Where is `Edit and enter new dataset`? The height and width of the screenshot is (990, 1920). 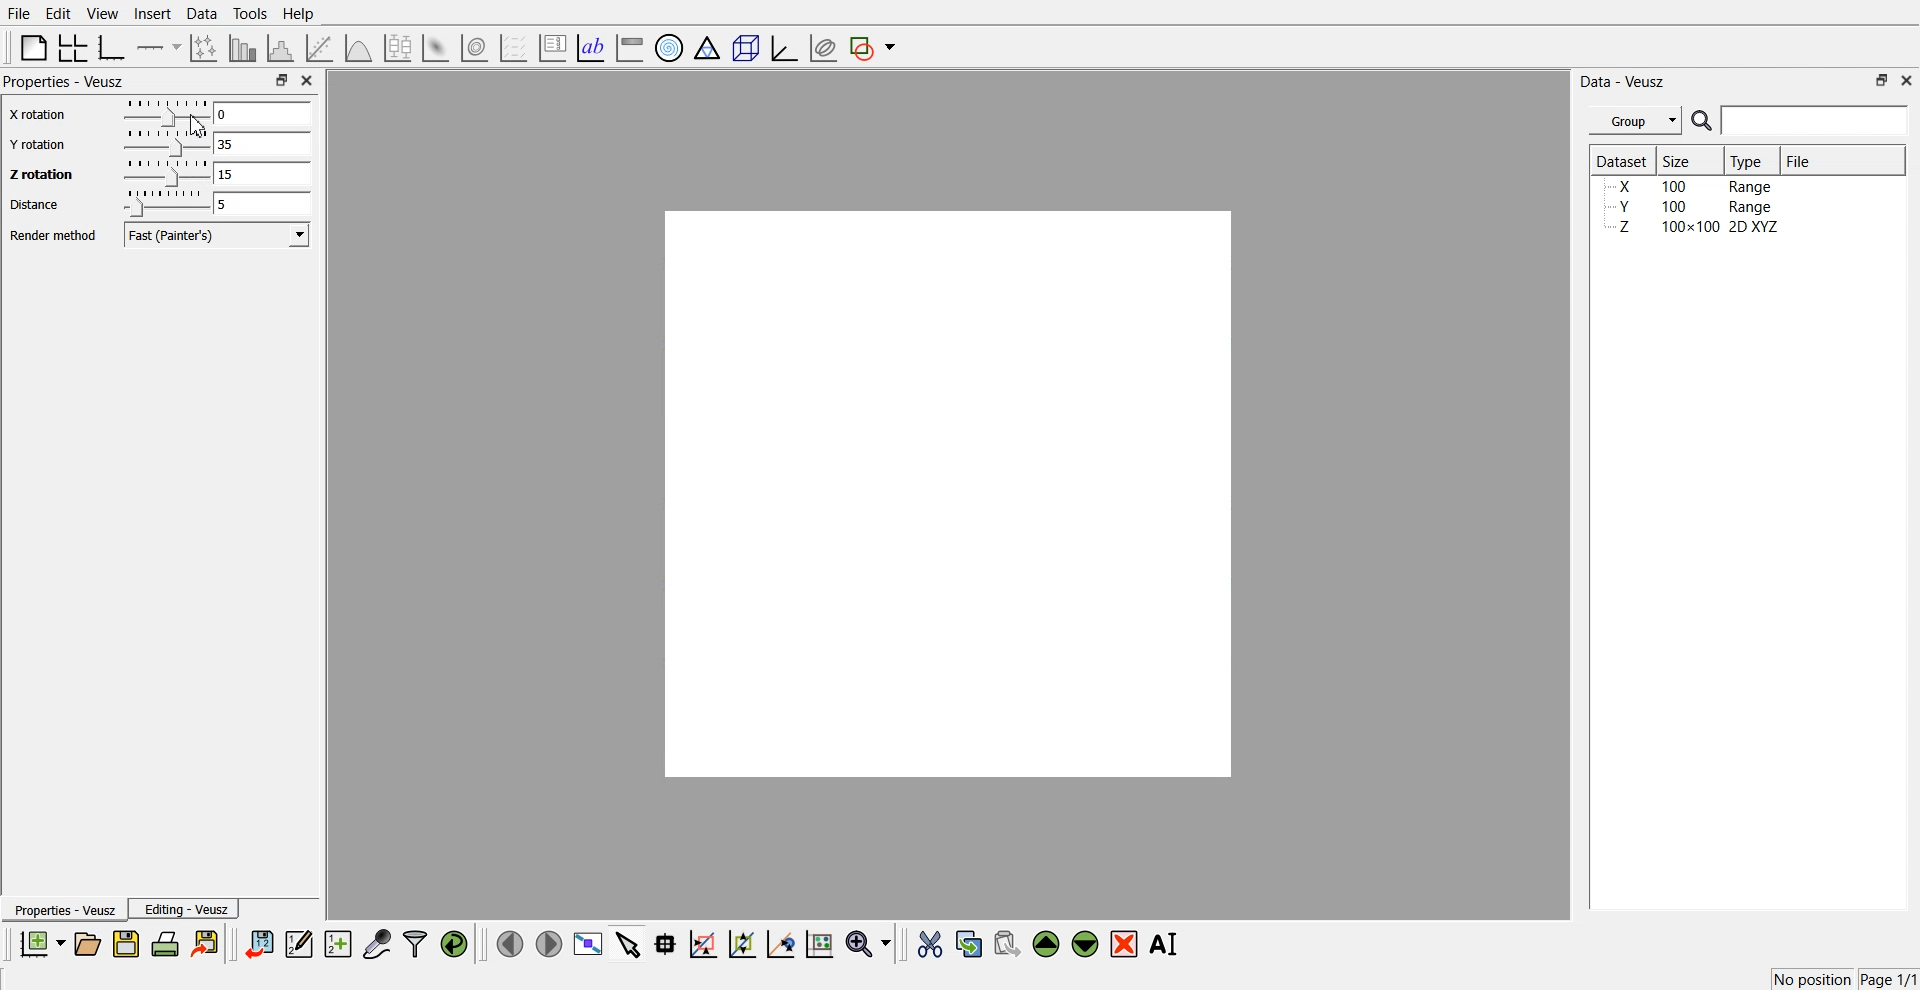 Edit and enter new dataset is located at coordinates (298, 943).